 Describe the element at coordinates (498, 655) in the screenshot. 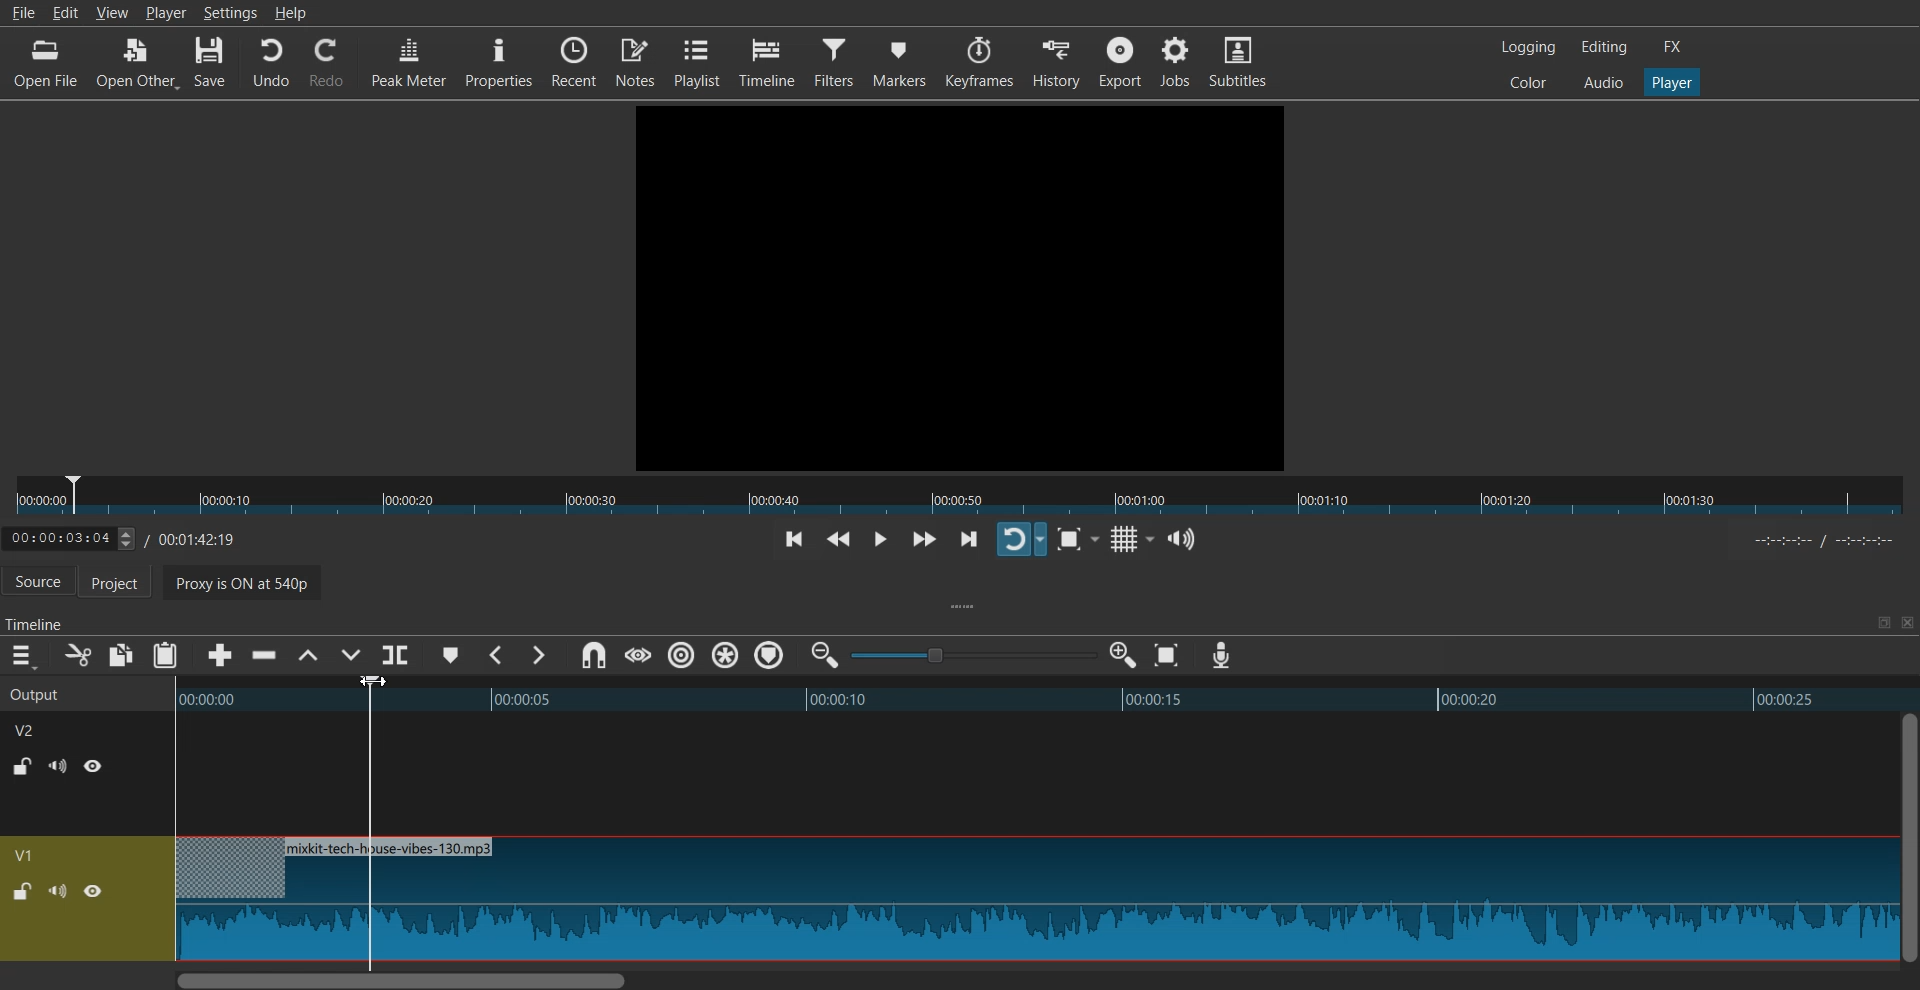

I see `Previous Marker` at that location.